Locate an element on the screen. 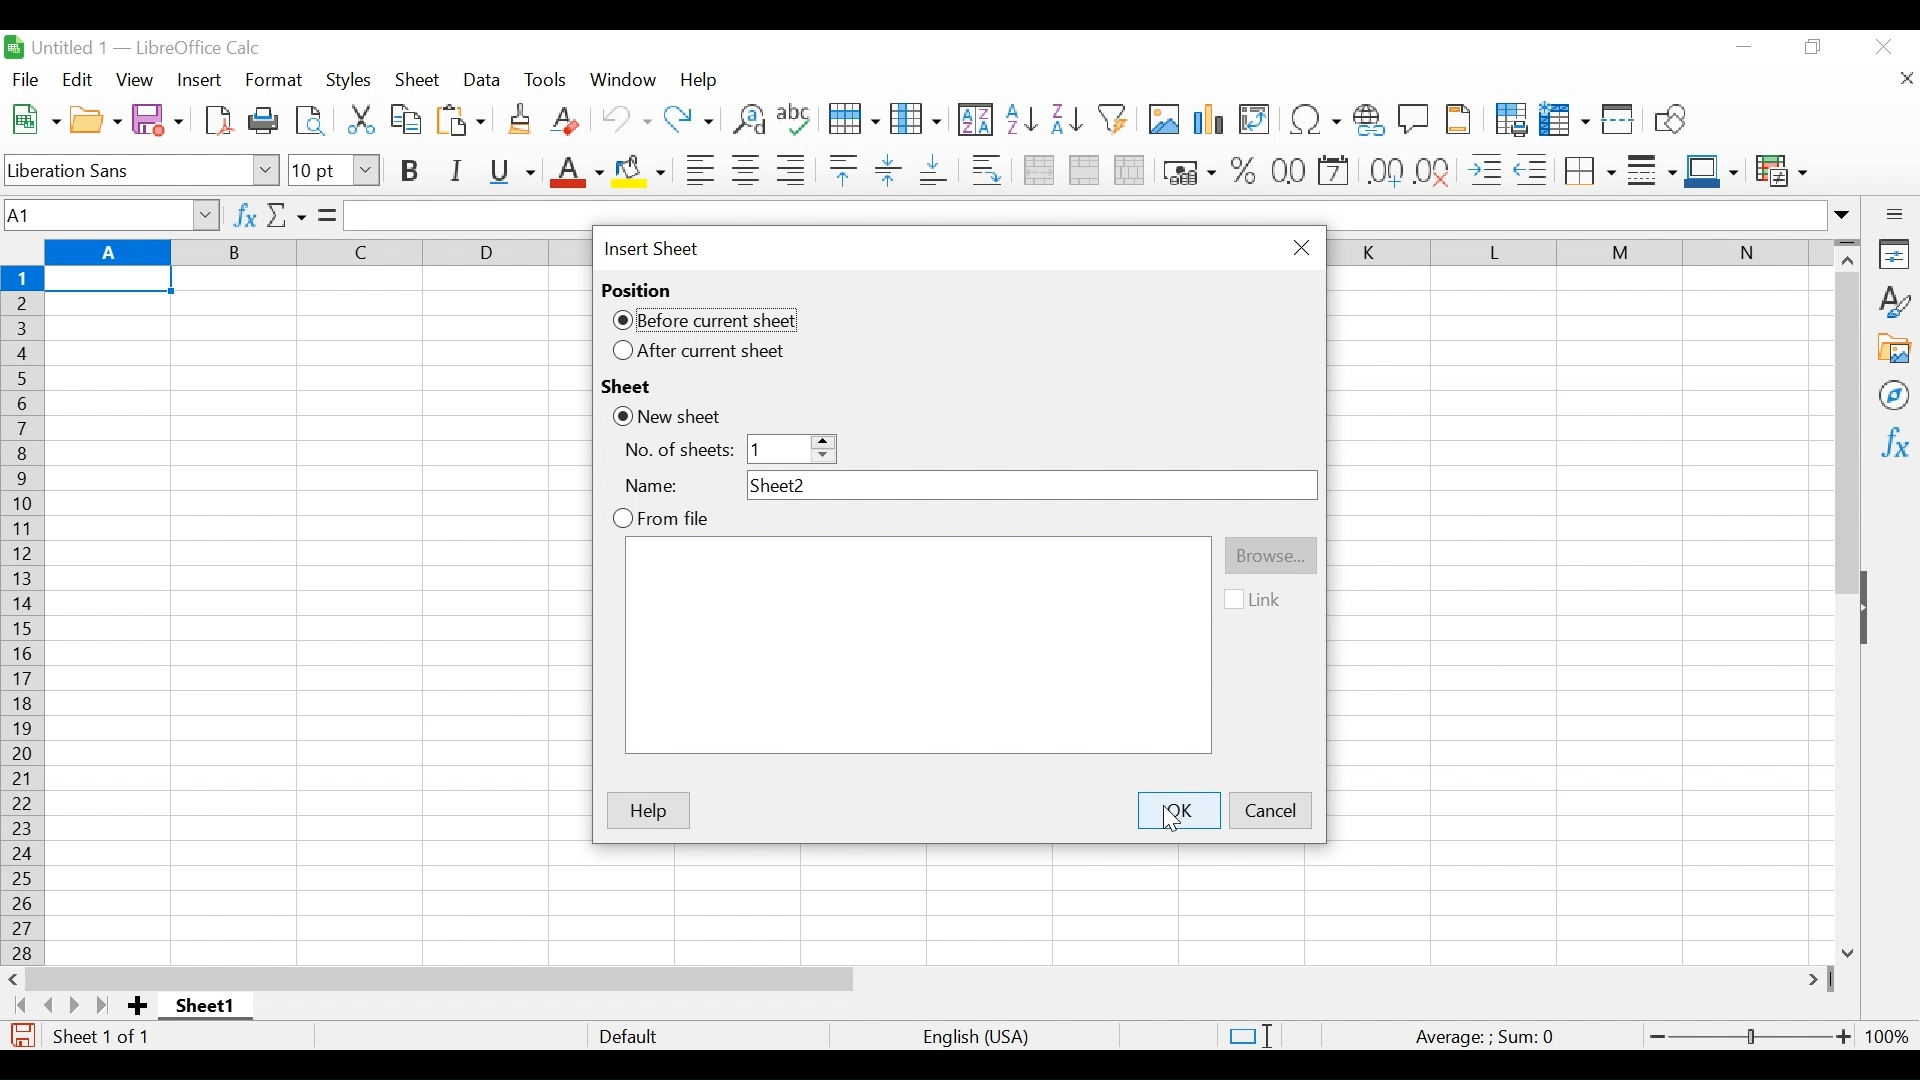 Image resolution: width=1920 pixels, height=1080 pixels. Format as currency is located at coordinates (1187, 172).